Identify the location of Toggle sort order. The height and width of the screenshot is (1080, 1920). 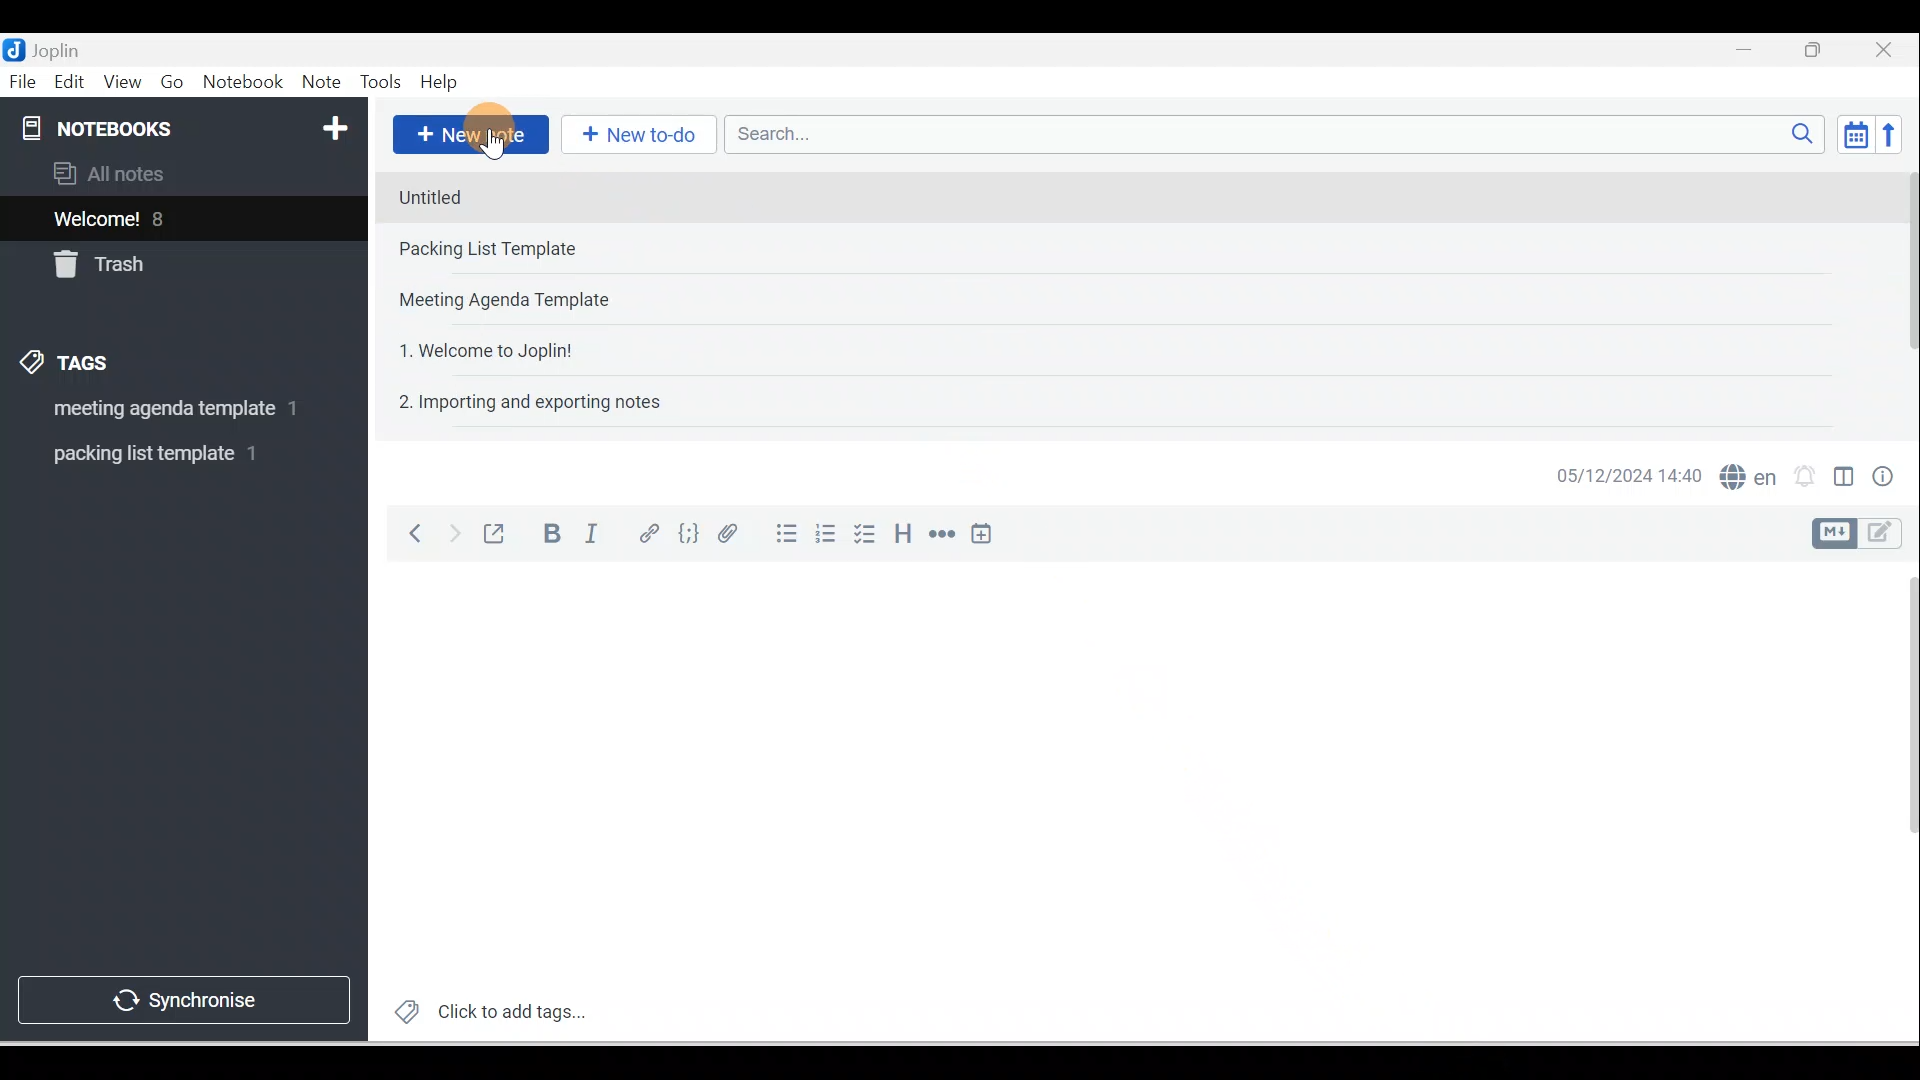
(1855, 133).